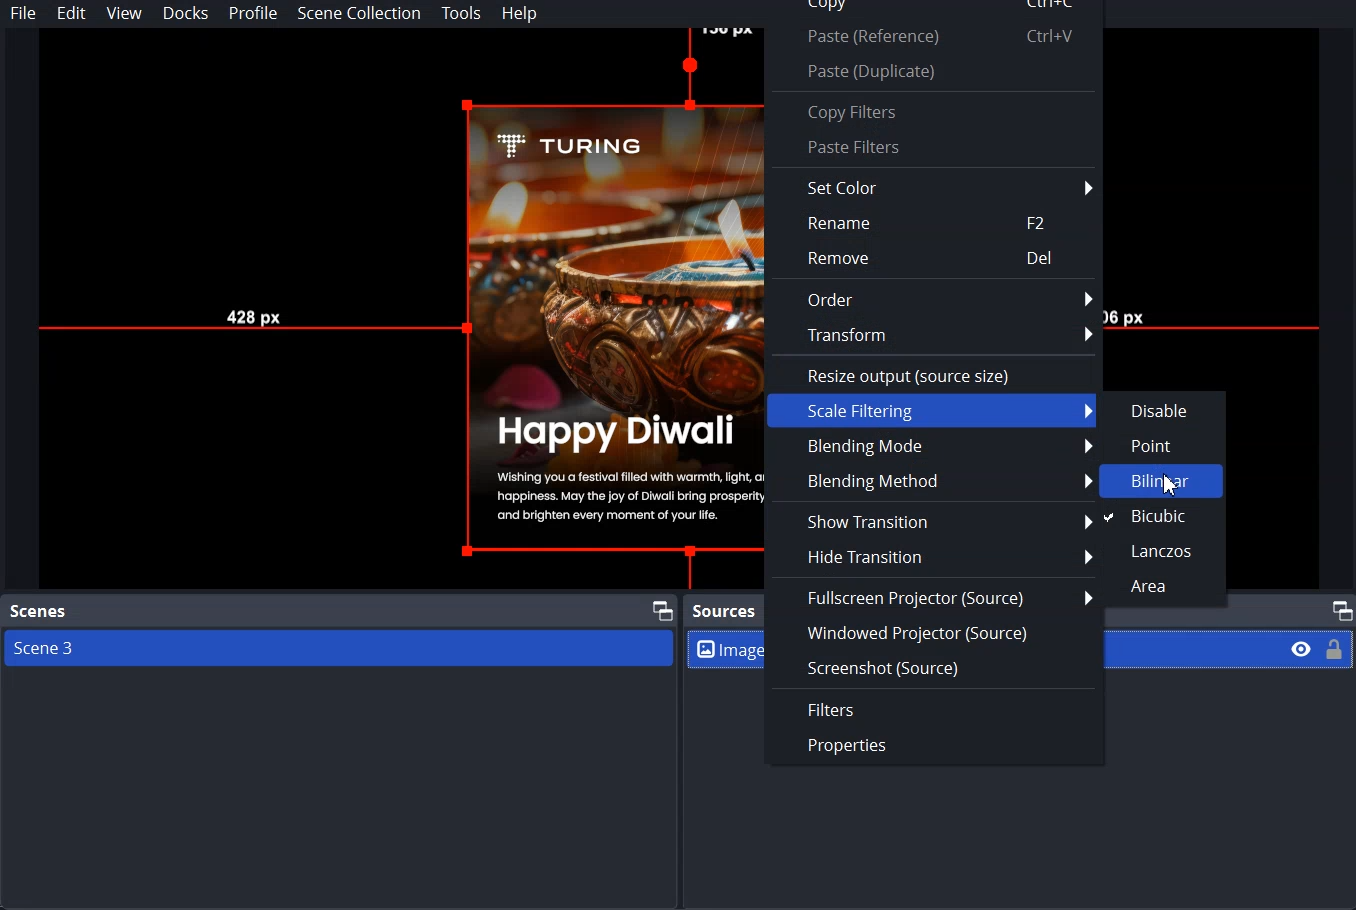 Image resolution: width=1356 pixels, height=910 pixels. Describe the element at coordinates (934, 708) in the screenshot. I see `Filters` at that location.